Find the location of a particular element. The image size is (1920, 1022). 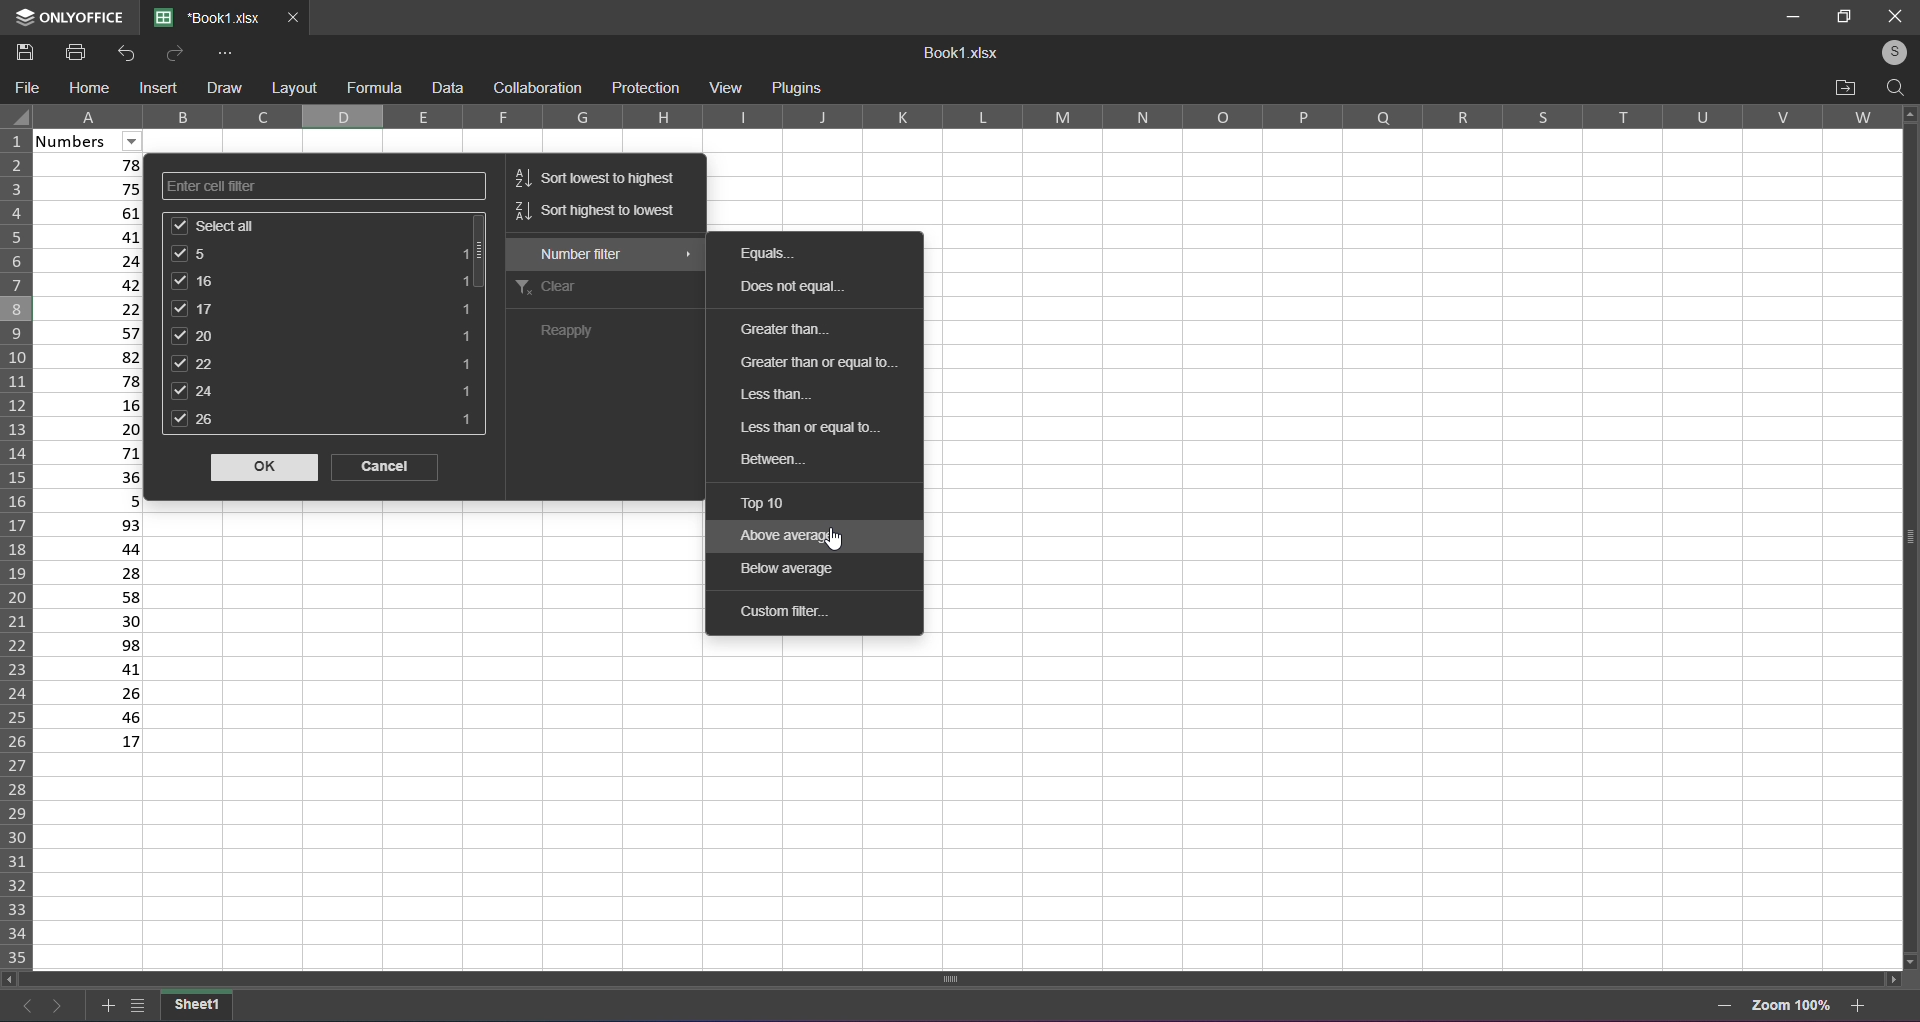

78 is located at coordinates (94, 379).